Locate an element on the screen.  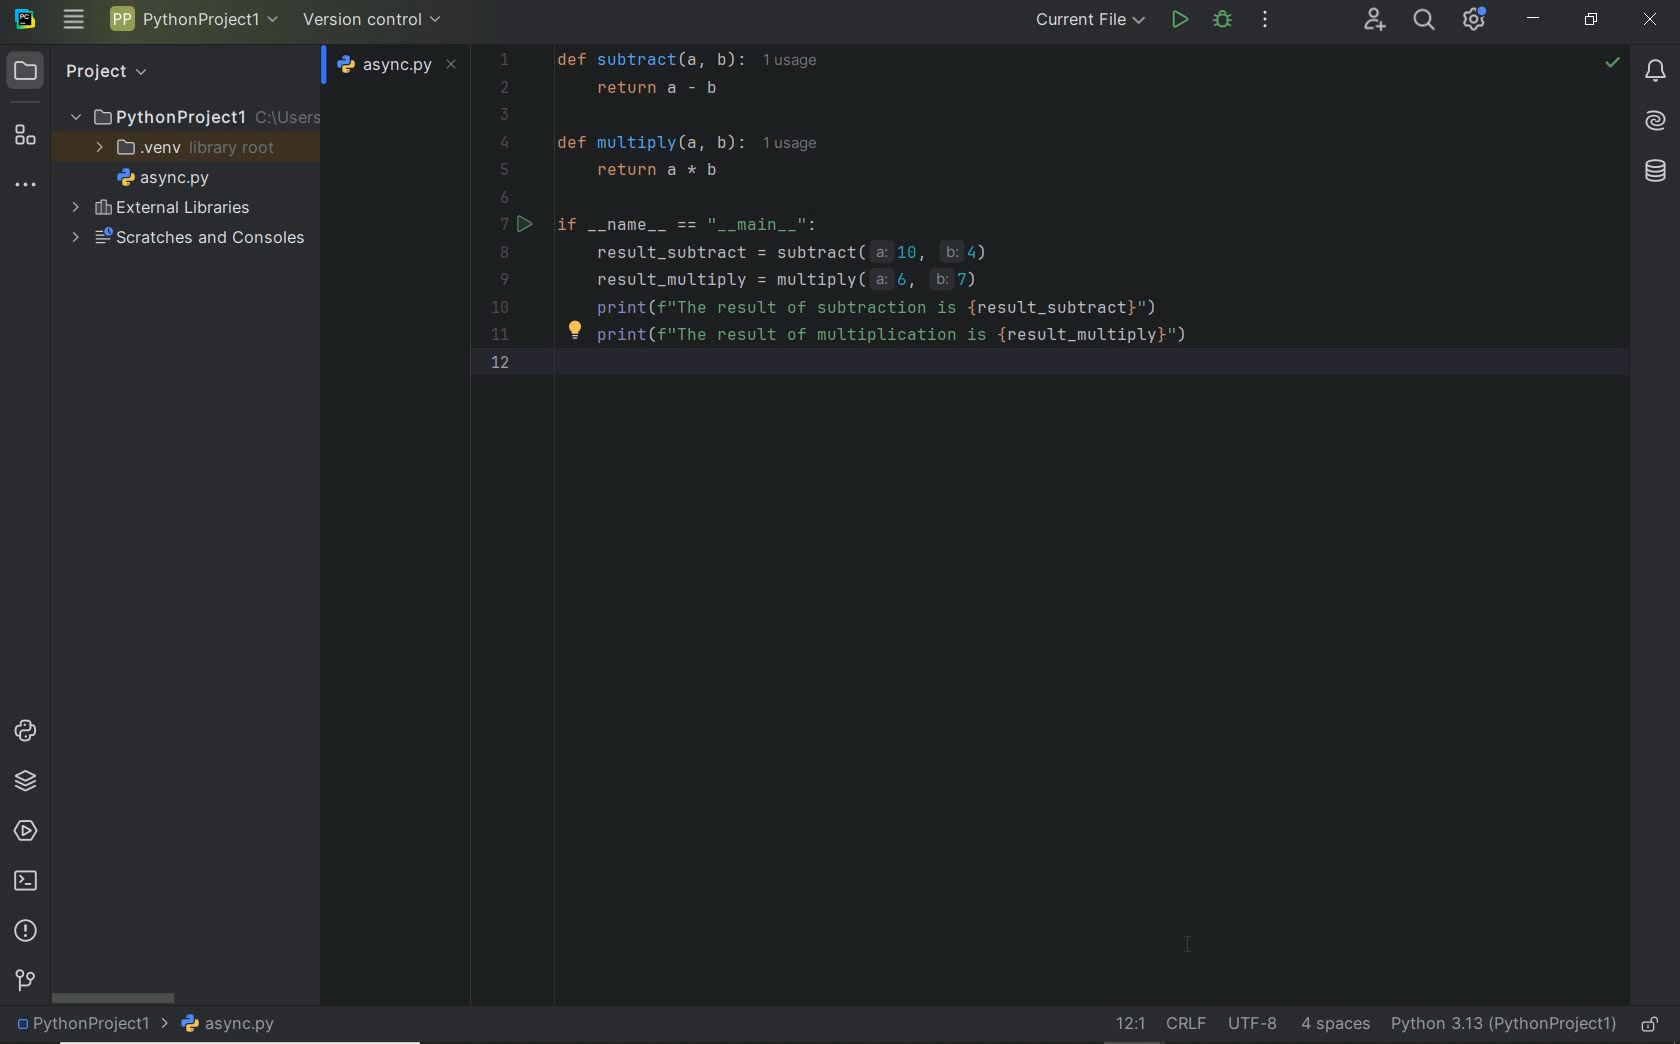
file name is located at coordinates (229, 1025).